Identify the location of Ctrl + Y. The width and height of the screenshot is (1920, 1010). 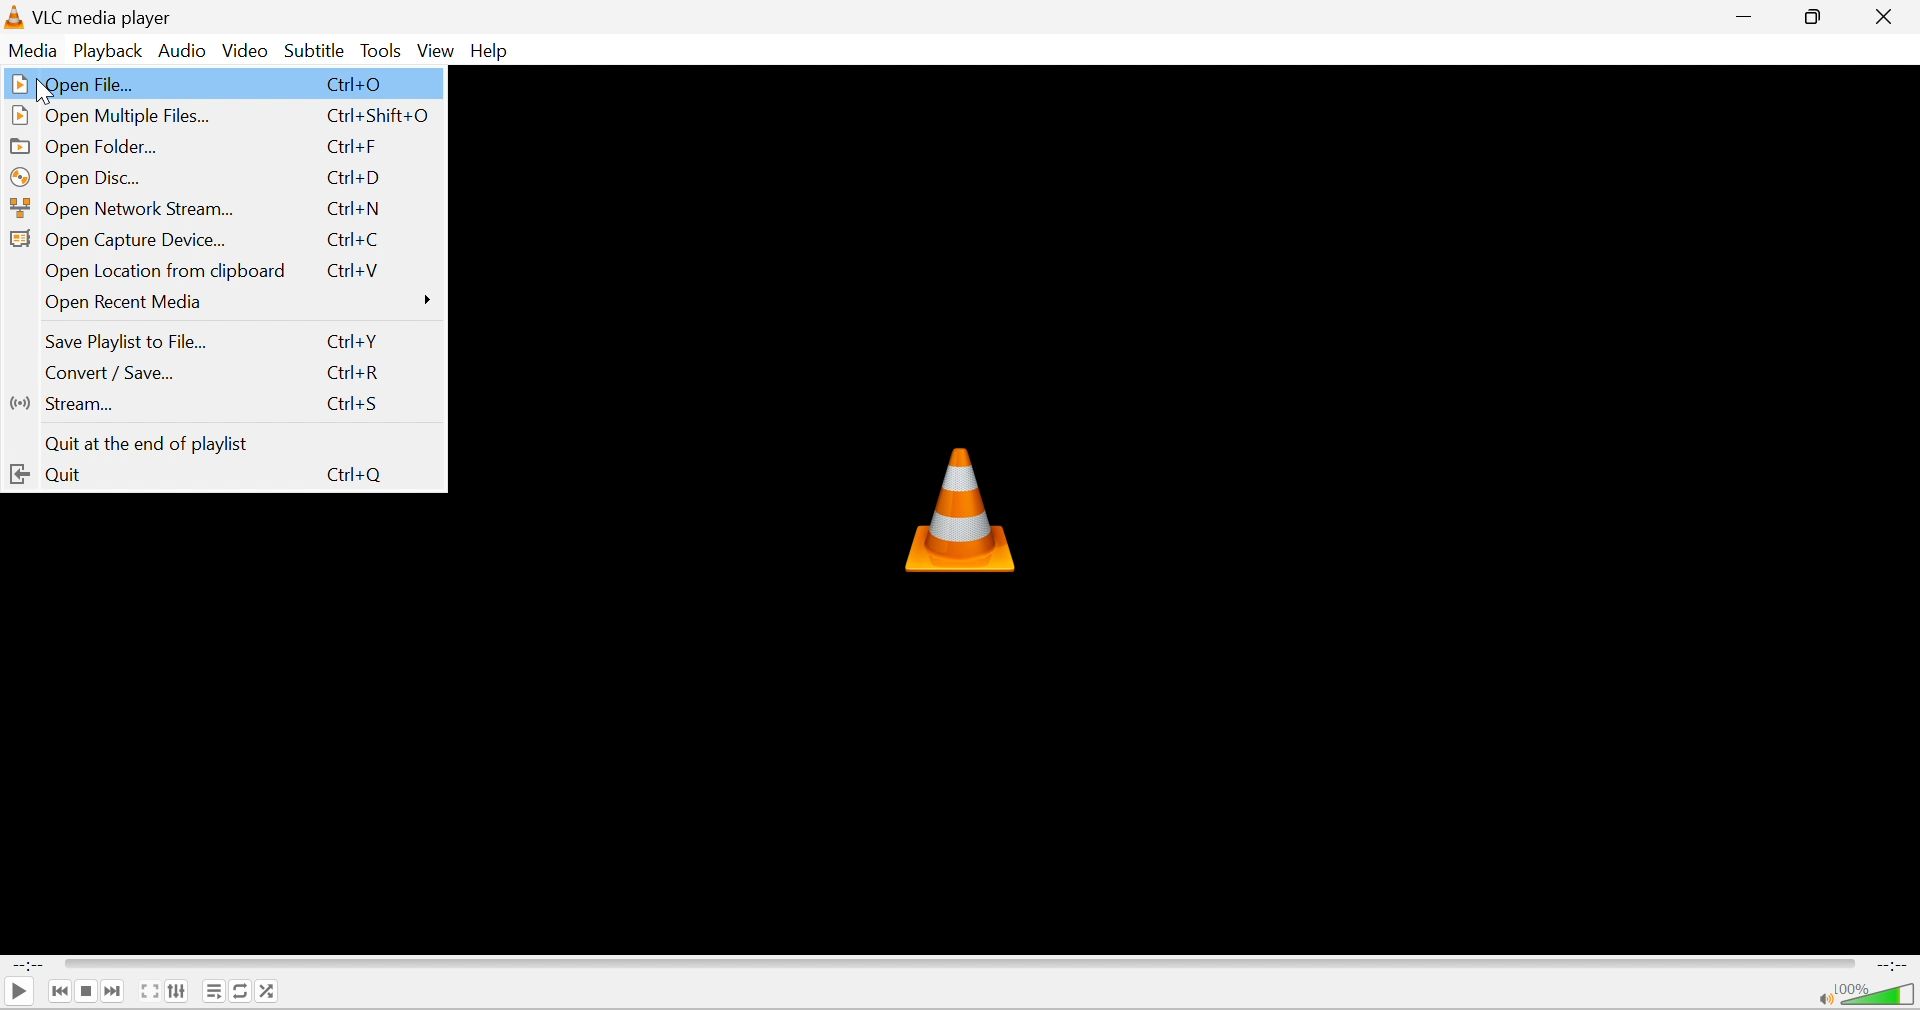
(353, 342).